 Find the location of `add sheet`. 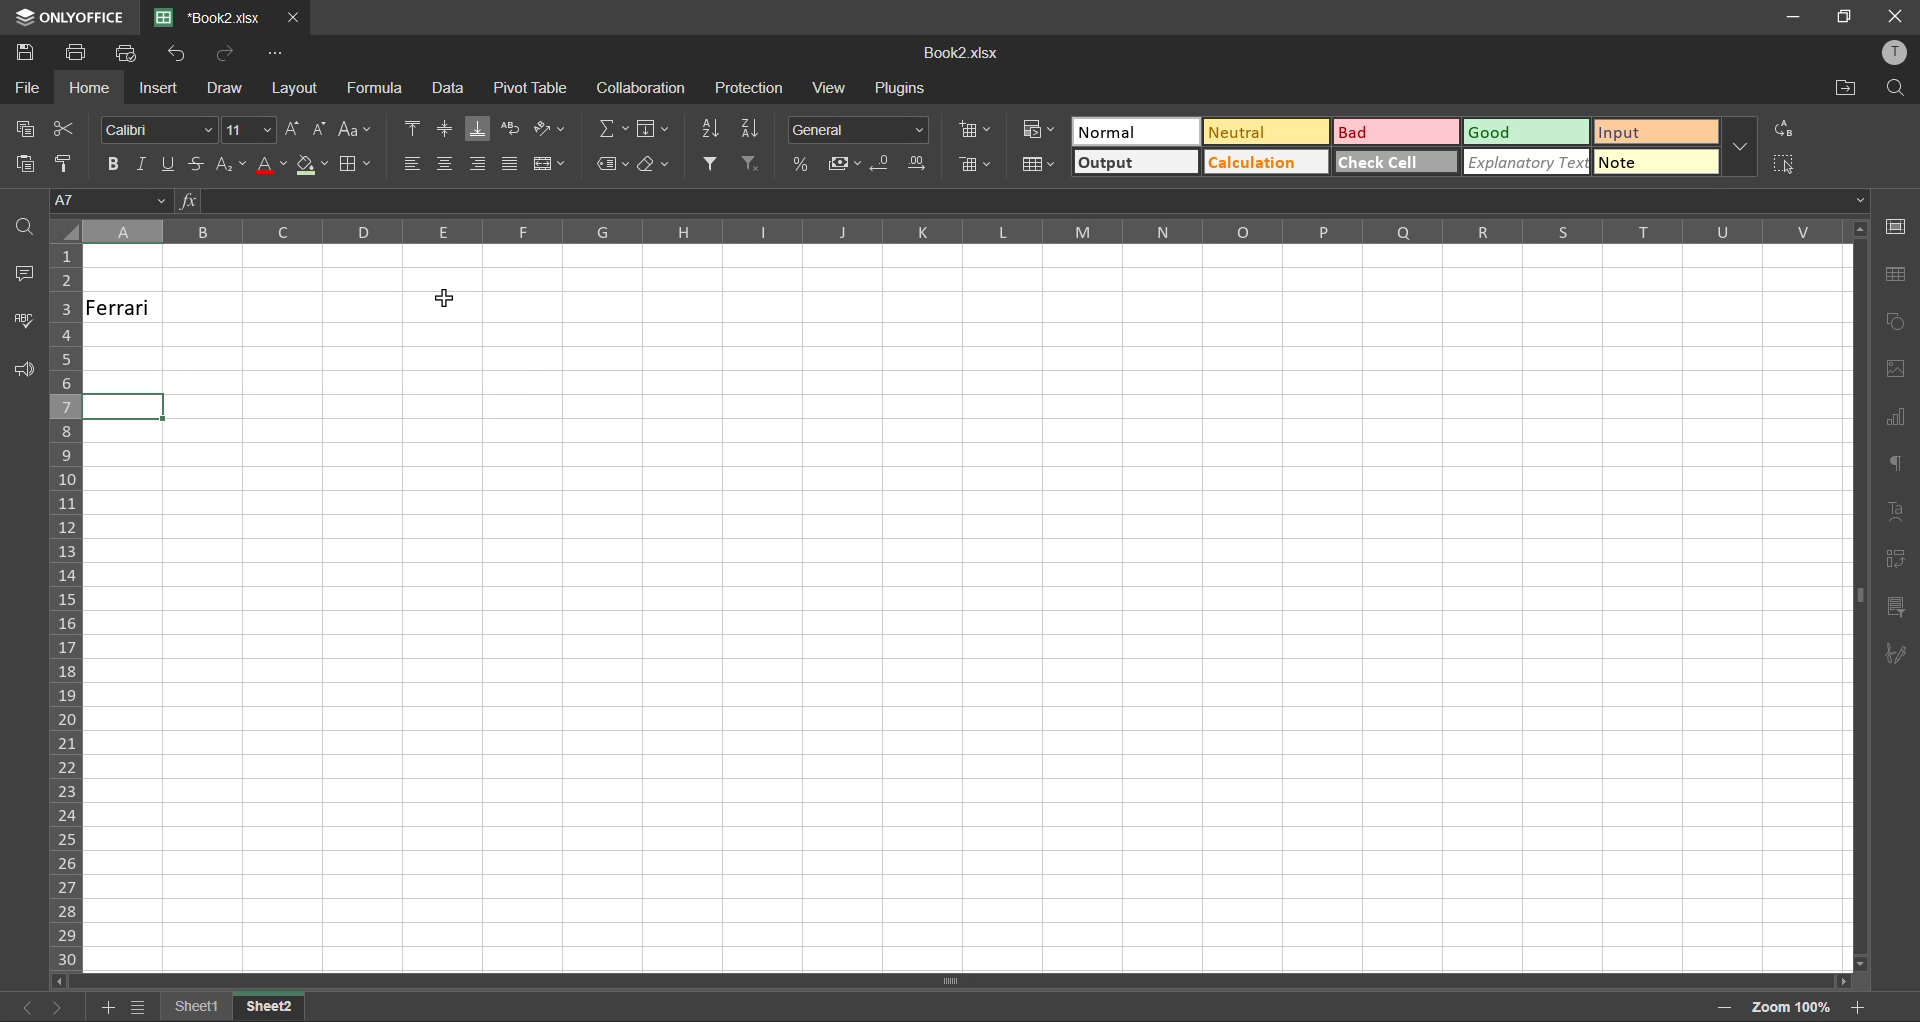

add sheet is located at coordinates (109, 1007).